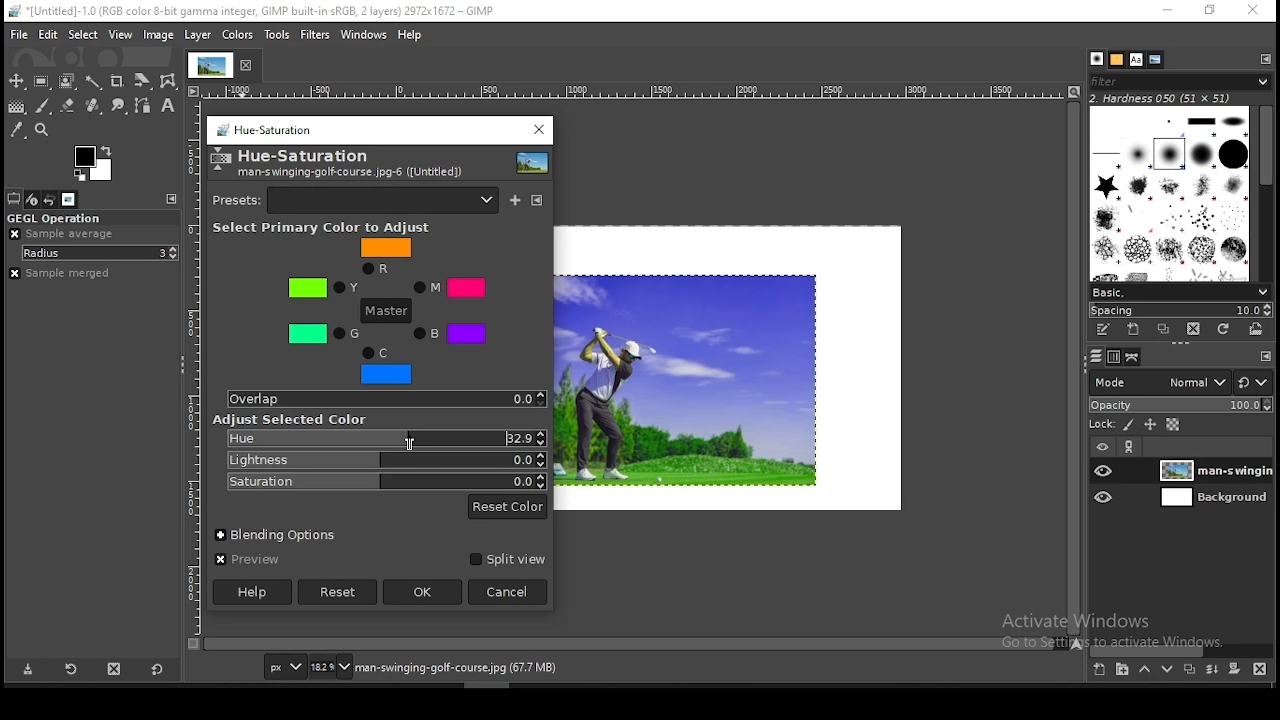  What do you see at coordinates (16, 105) in the screenshot?
I see `gradient tool` at bounding box center [16, 105].